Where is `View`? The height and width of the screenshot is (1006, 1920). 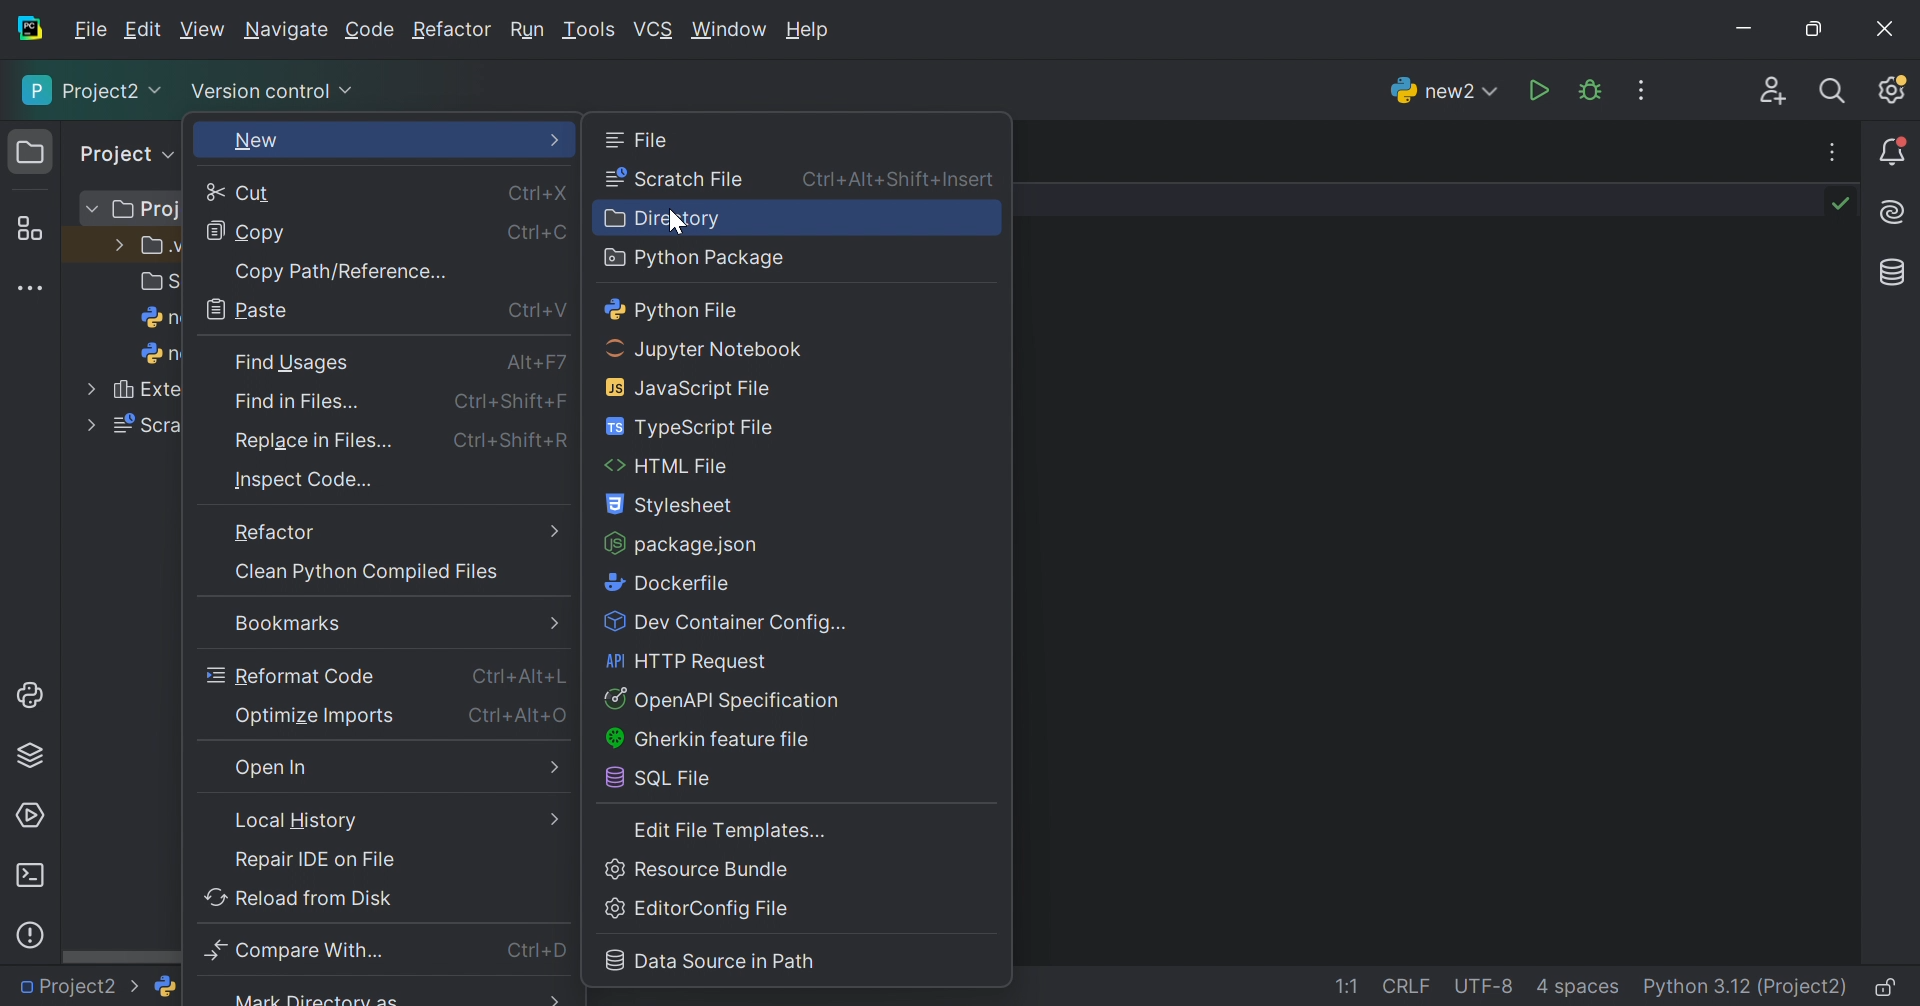 View is located at coordinates (203, 32).